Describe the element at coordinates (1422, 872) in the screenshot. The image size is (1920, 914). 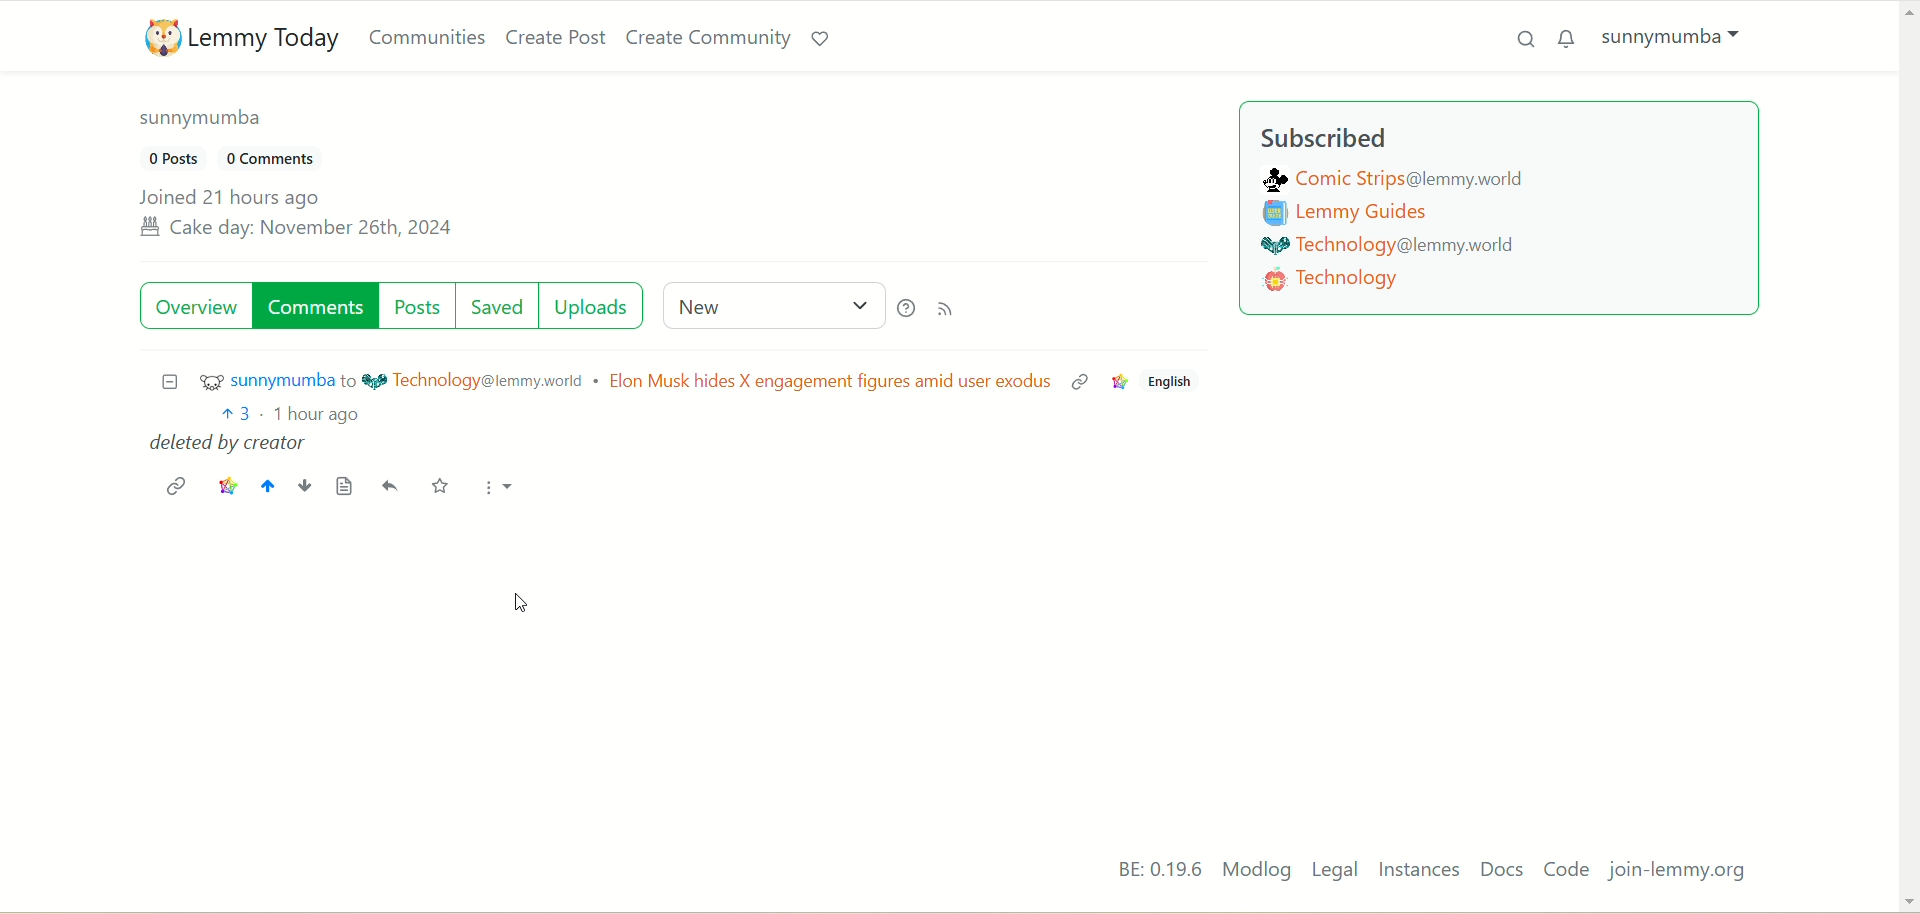
I see `Instances` at that location.